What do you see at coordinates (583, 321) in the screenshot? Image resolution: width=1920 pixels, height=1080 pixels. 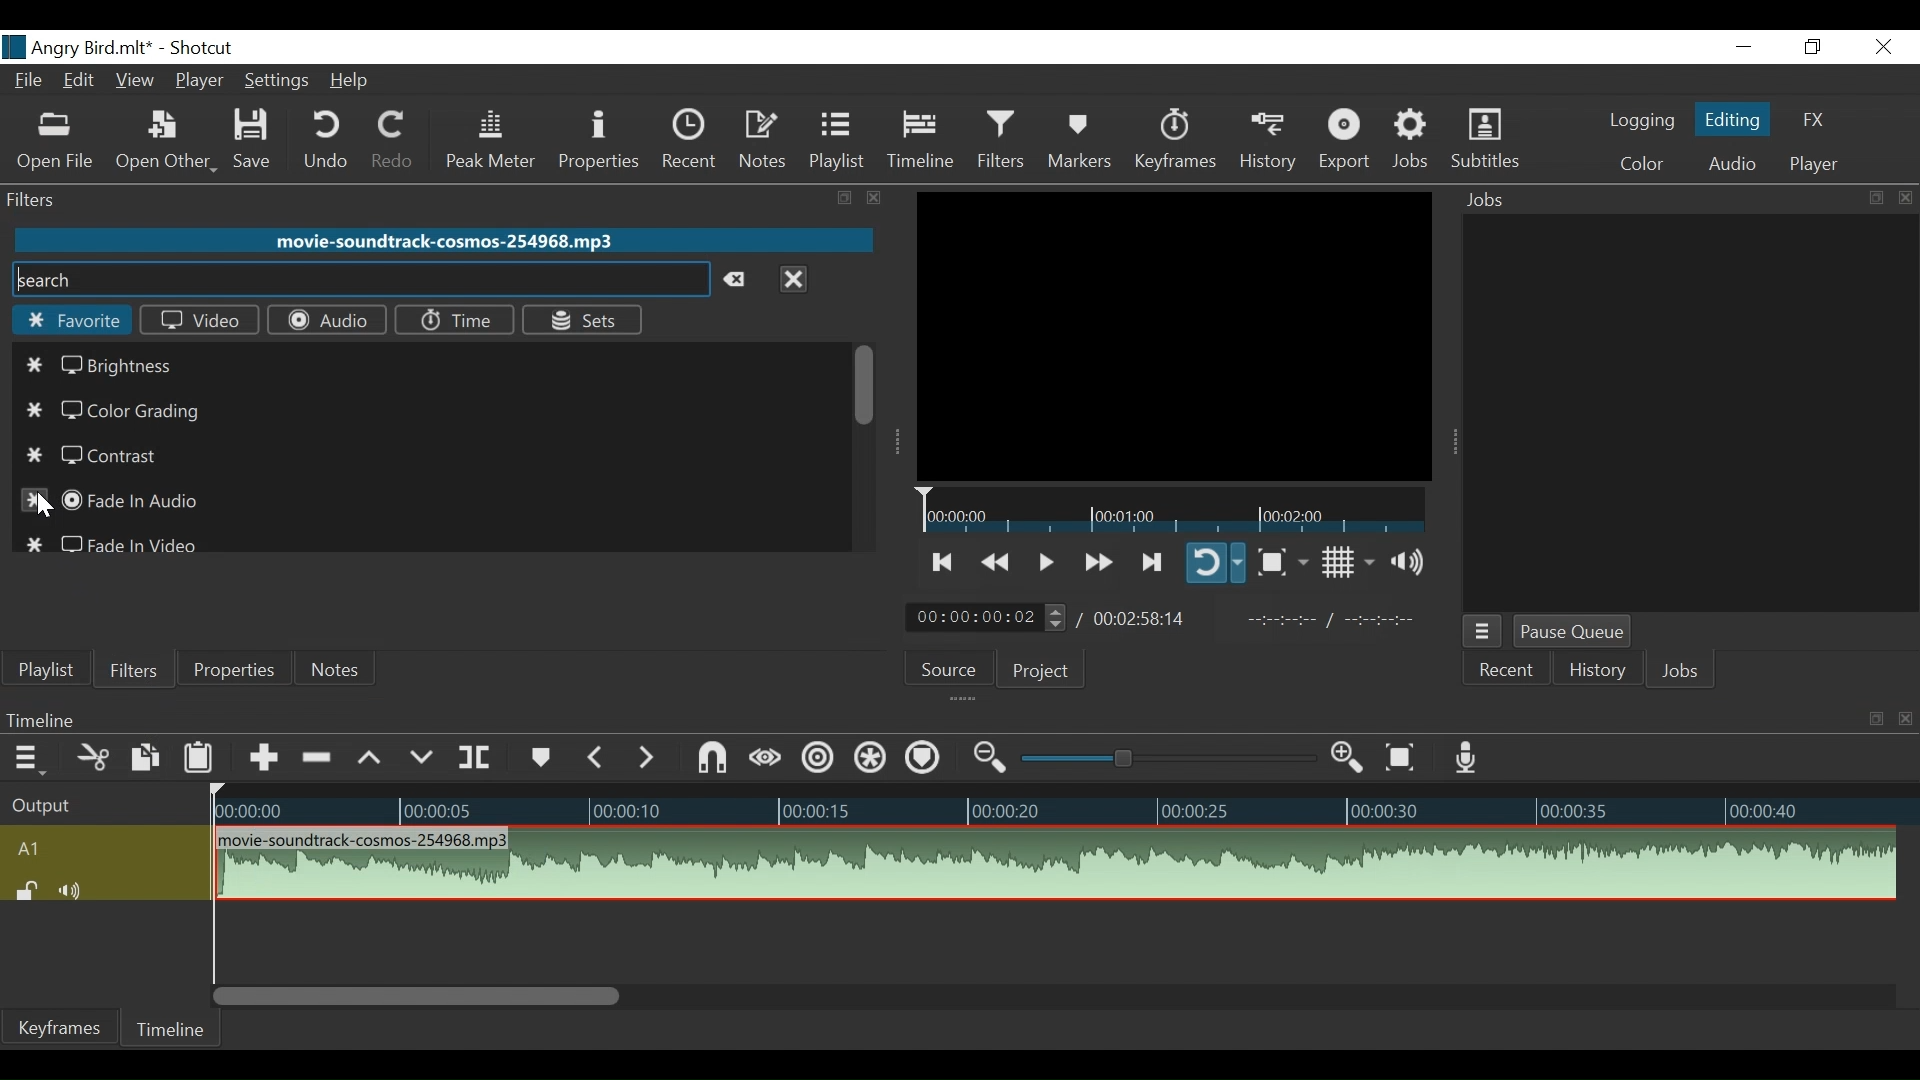 I see `Sets` at bounding box center [583, 321].